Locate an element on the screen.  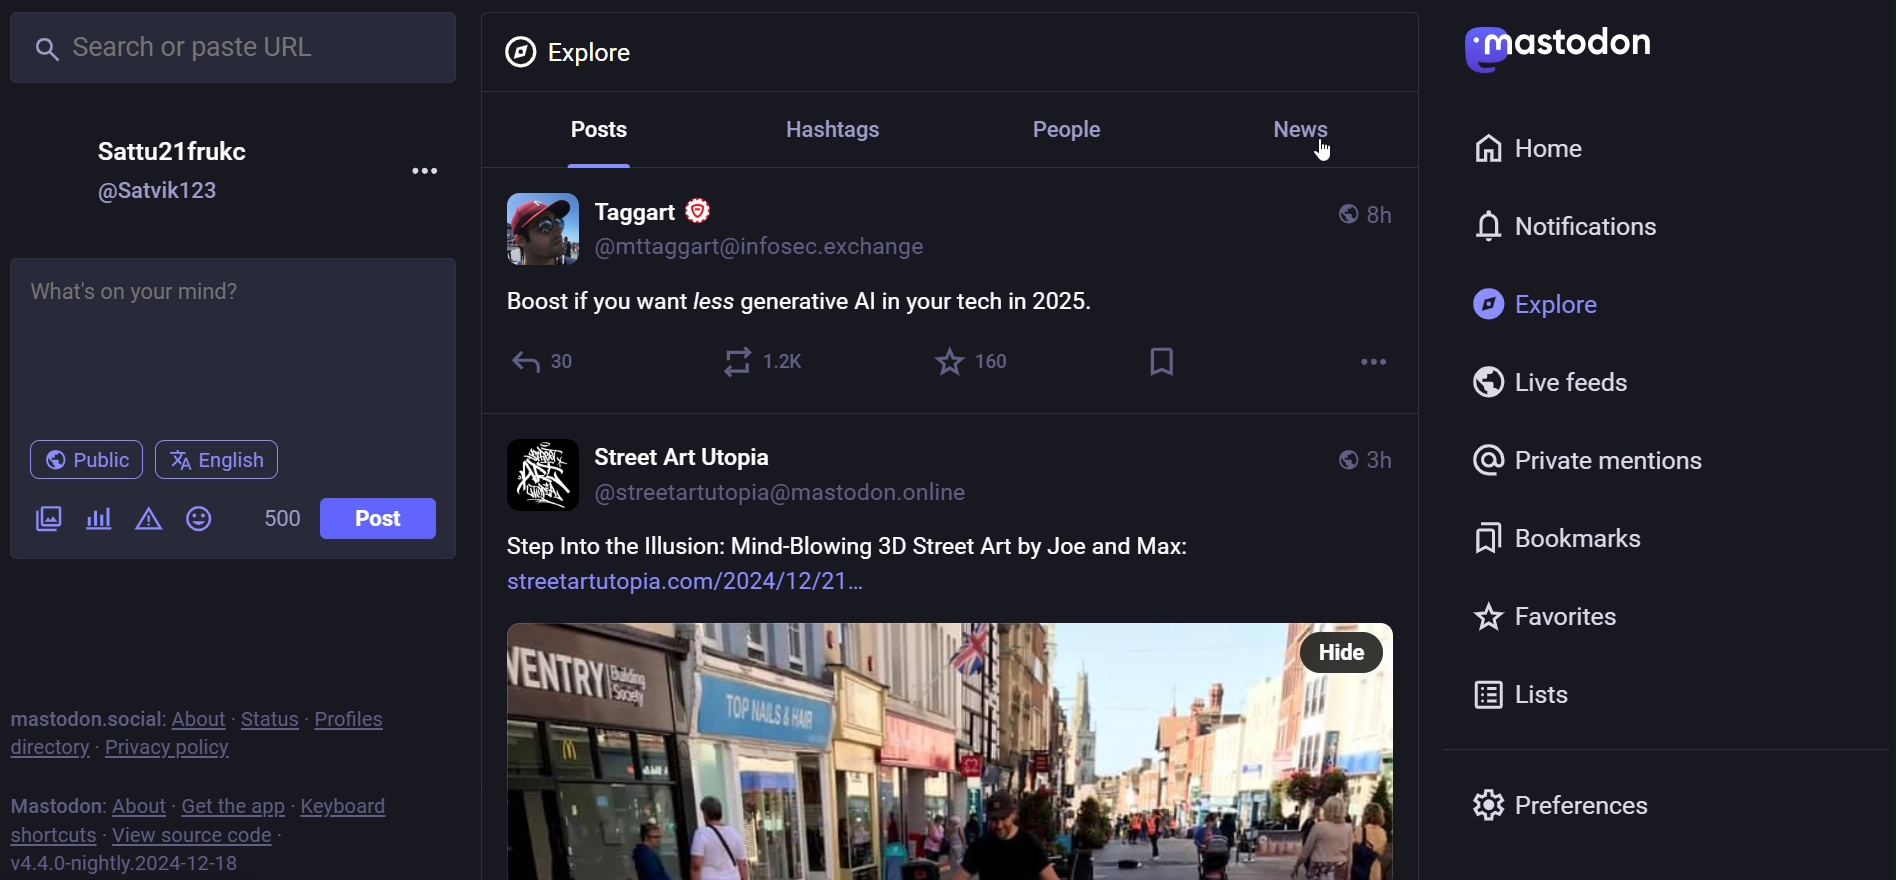
about is located at coordinates (197, 718).